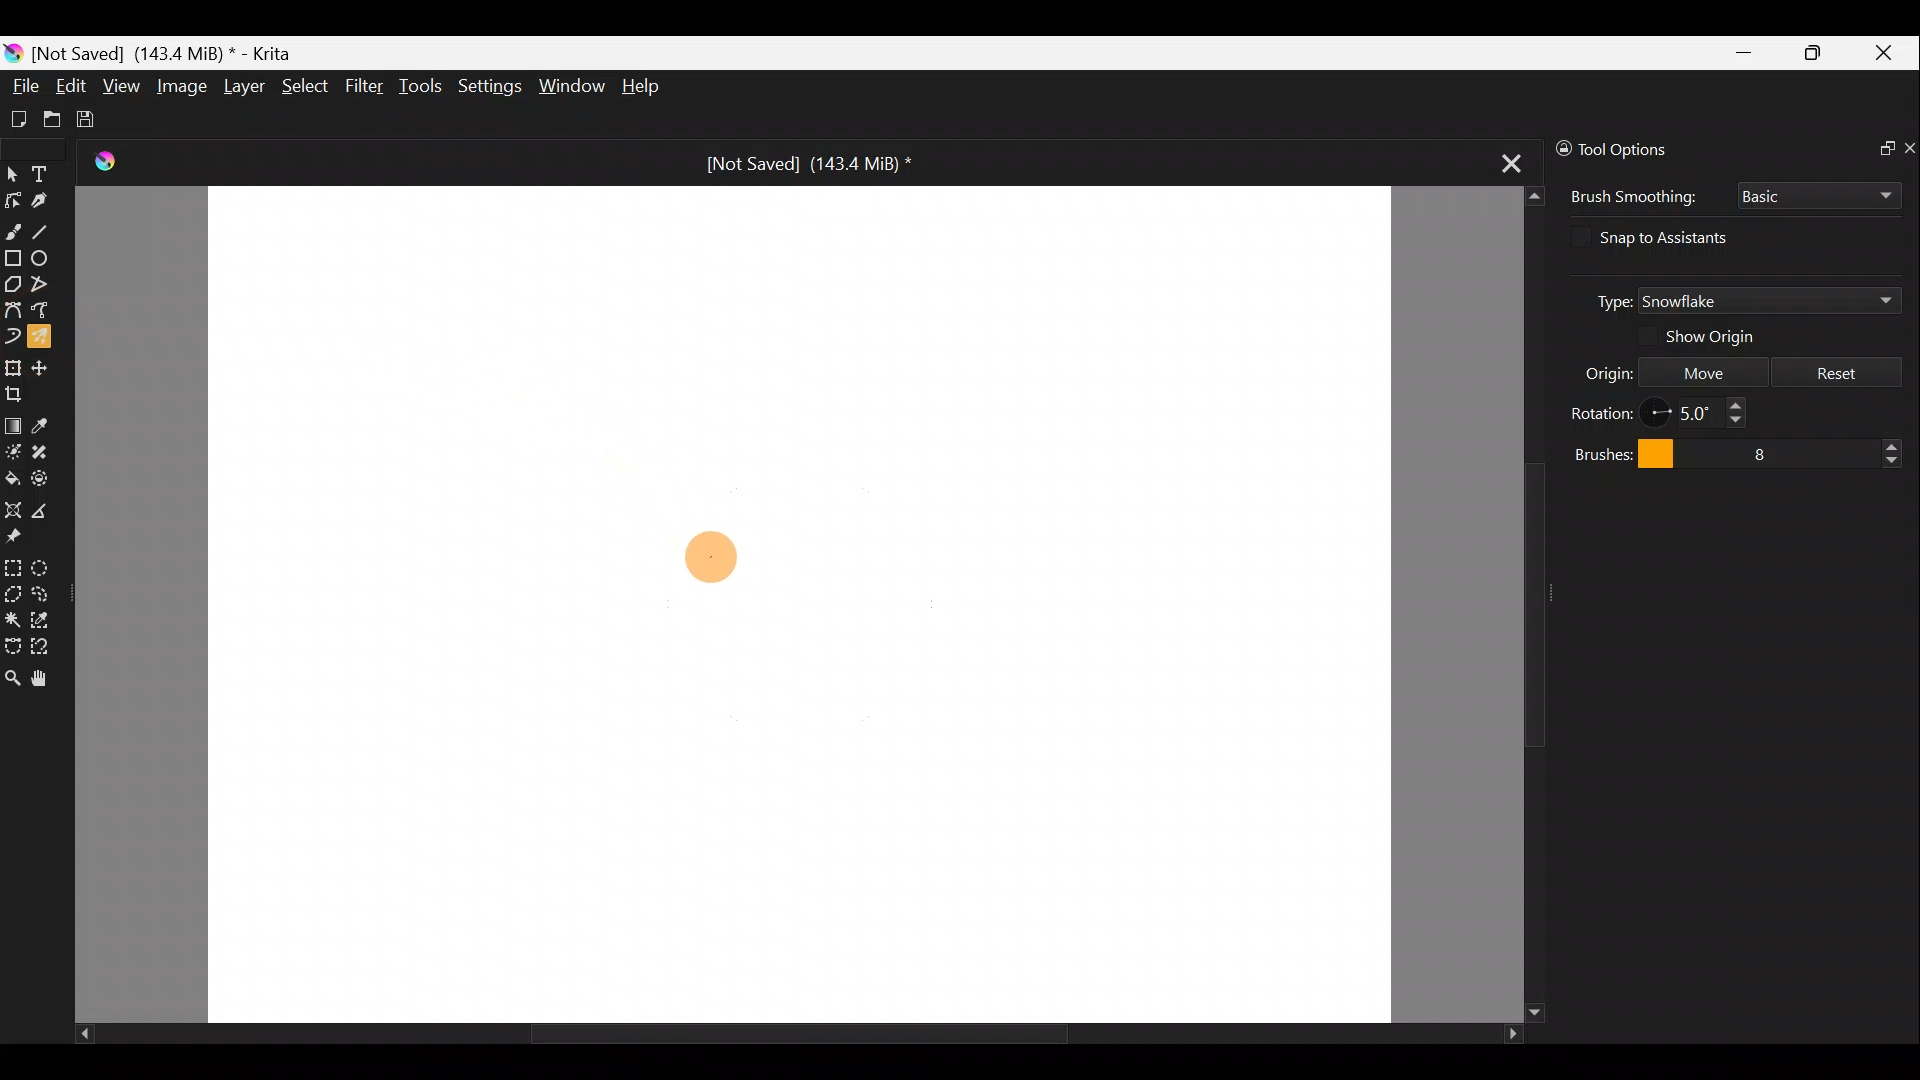  I want to click on Polygonal selection tool, so click(13, 593).